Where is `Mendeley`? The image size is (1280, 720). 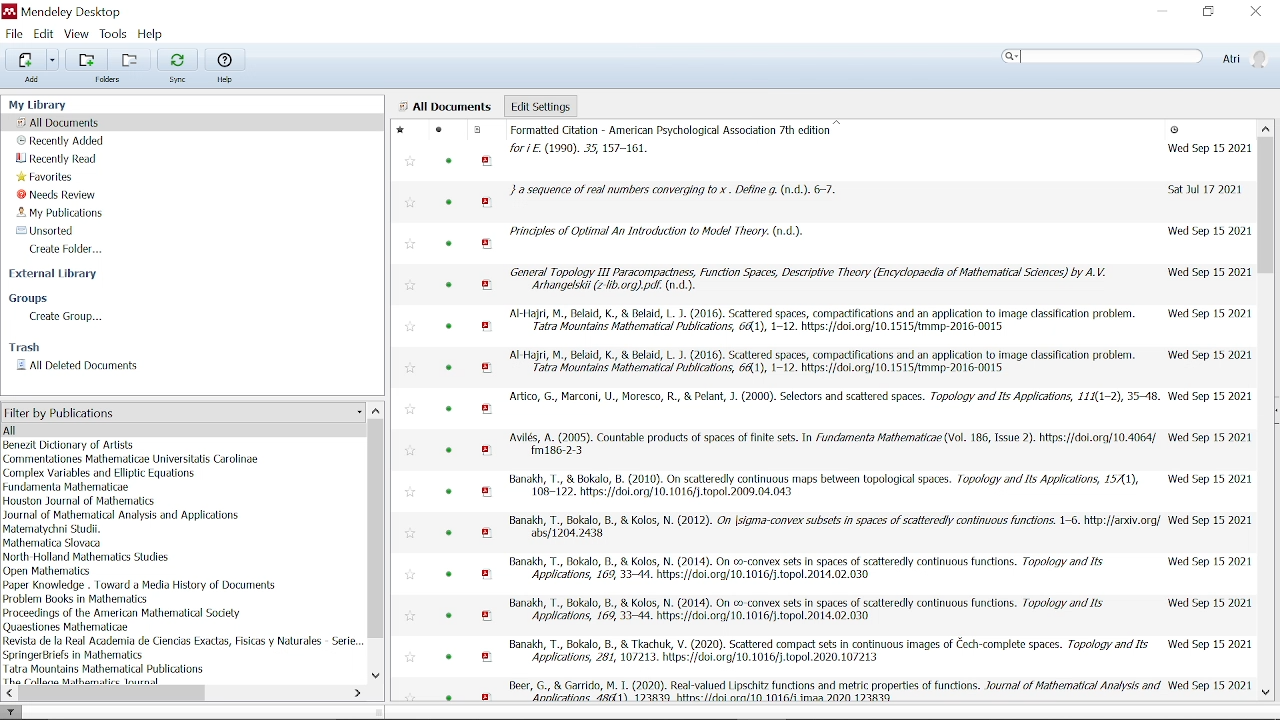 Mendeley is located at coordinates (85, 11).